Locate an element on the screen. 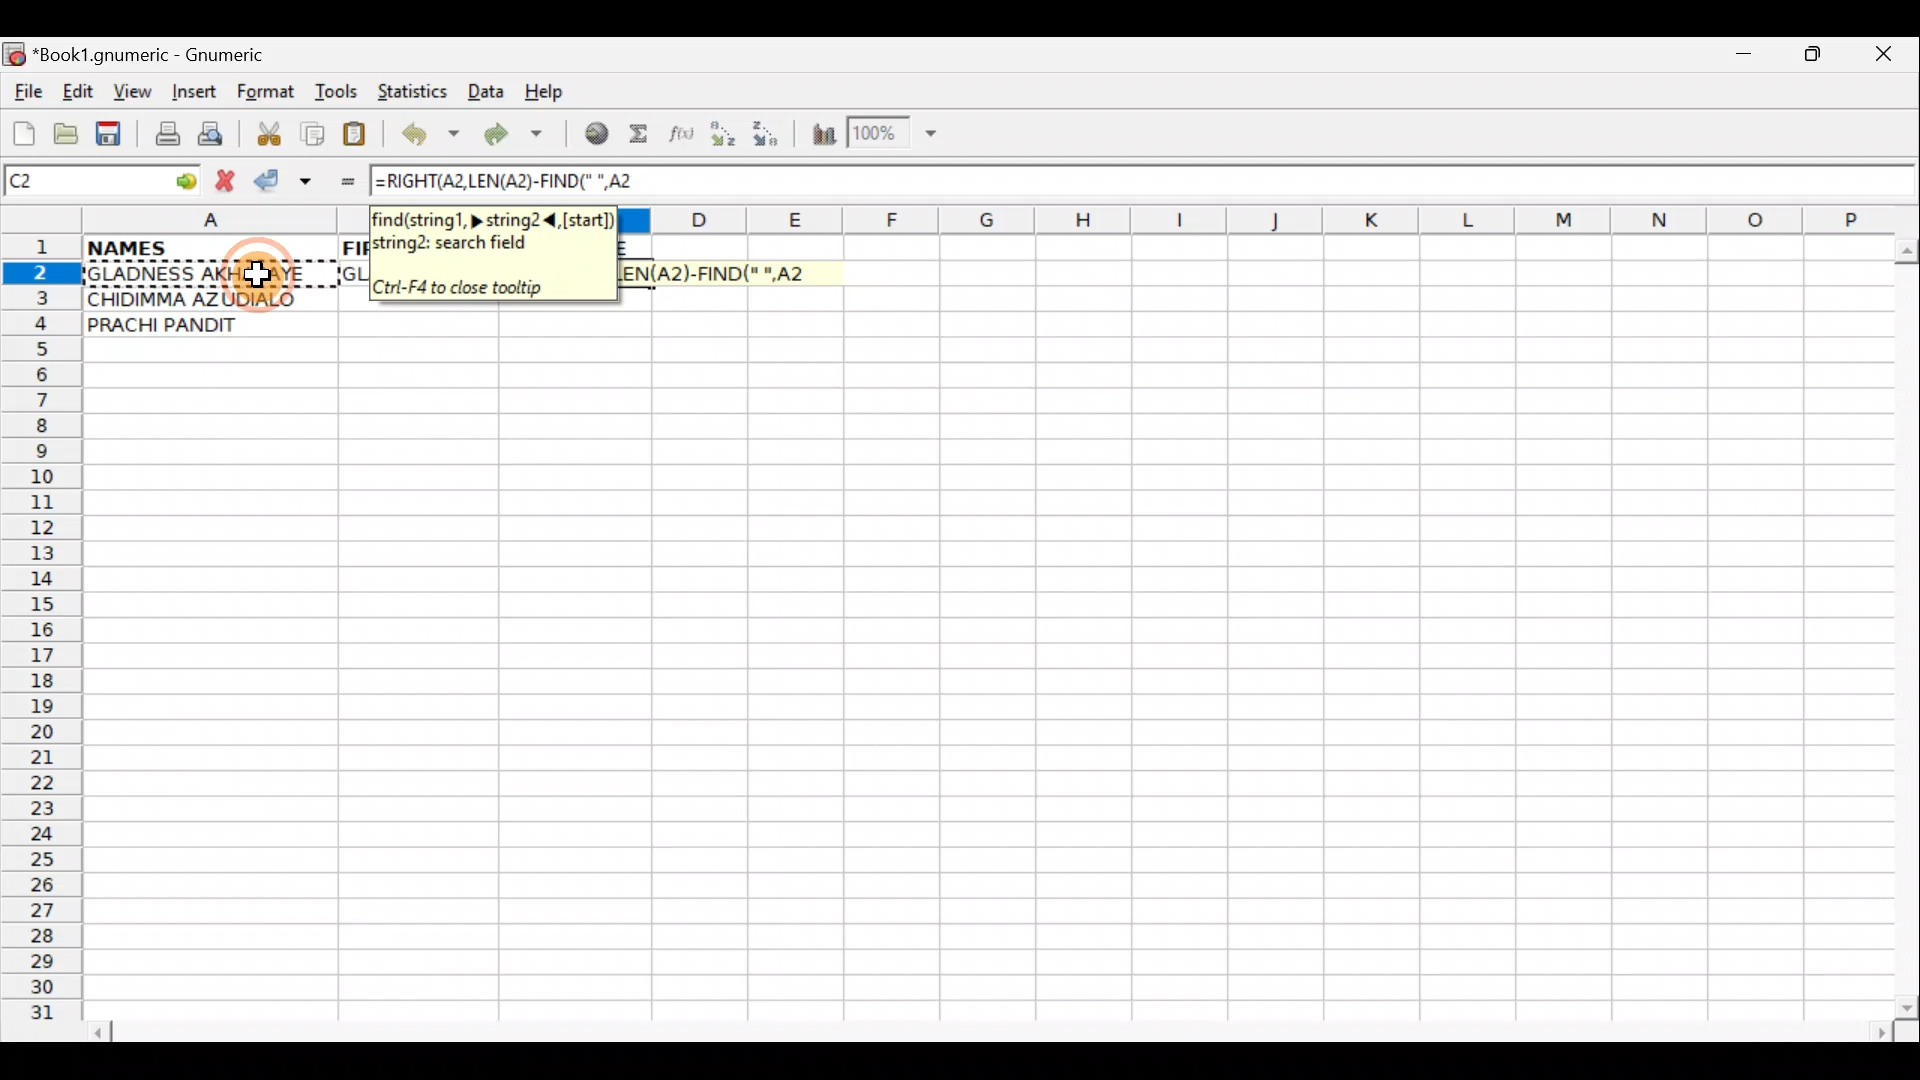 This screenshot has height=1080, width=1920. Accept change is located at coordinates (286, 181).